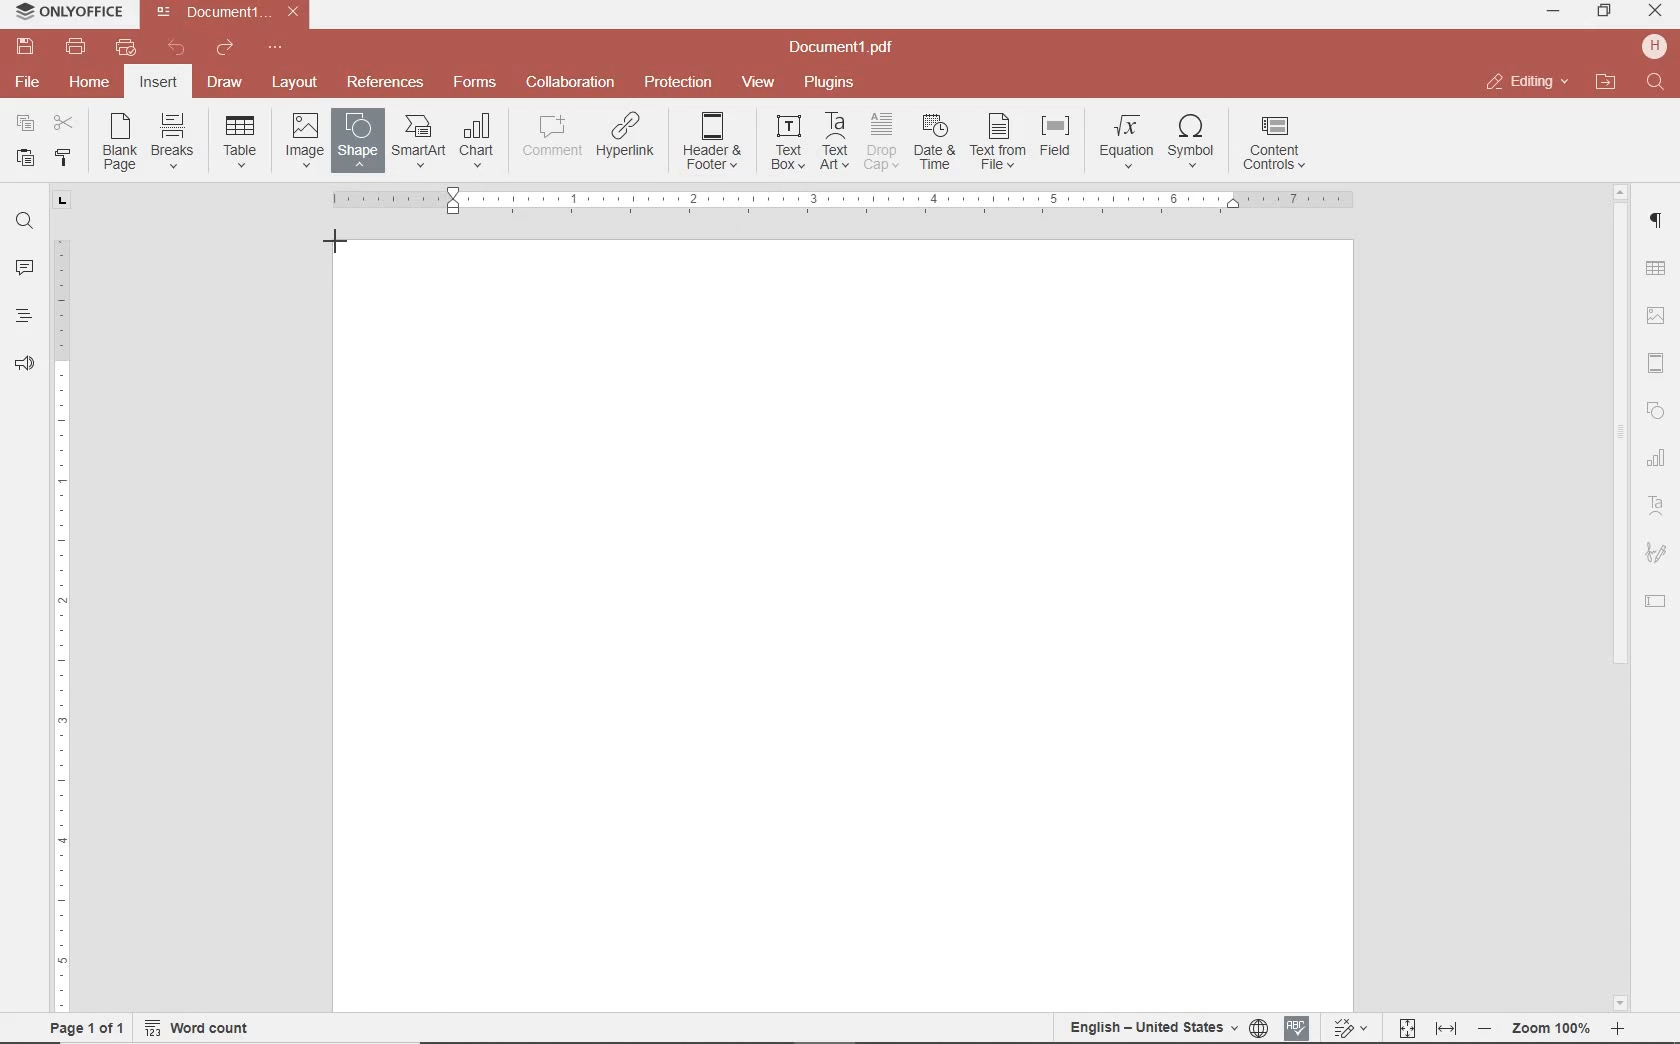 The image size is (1680, 1044). I want to click on , so click(841, 200).